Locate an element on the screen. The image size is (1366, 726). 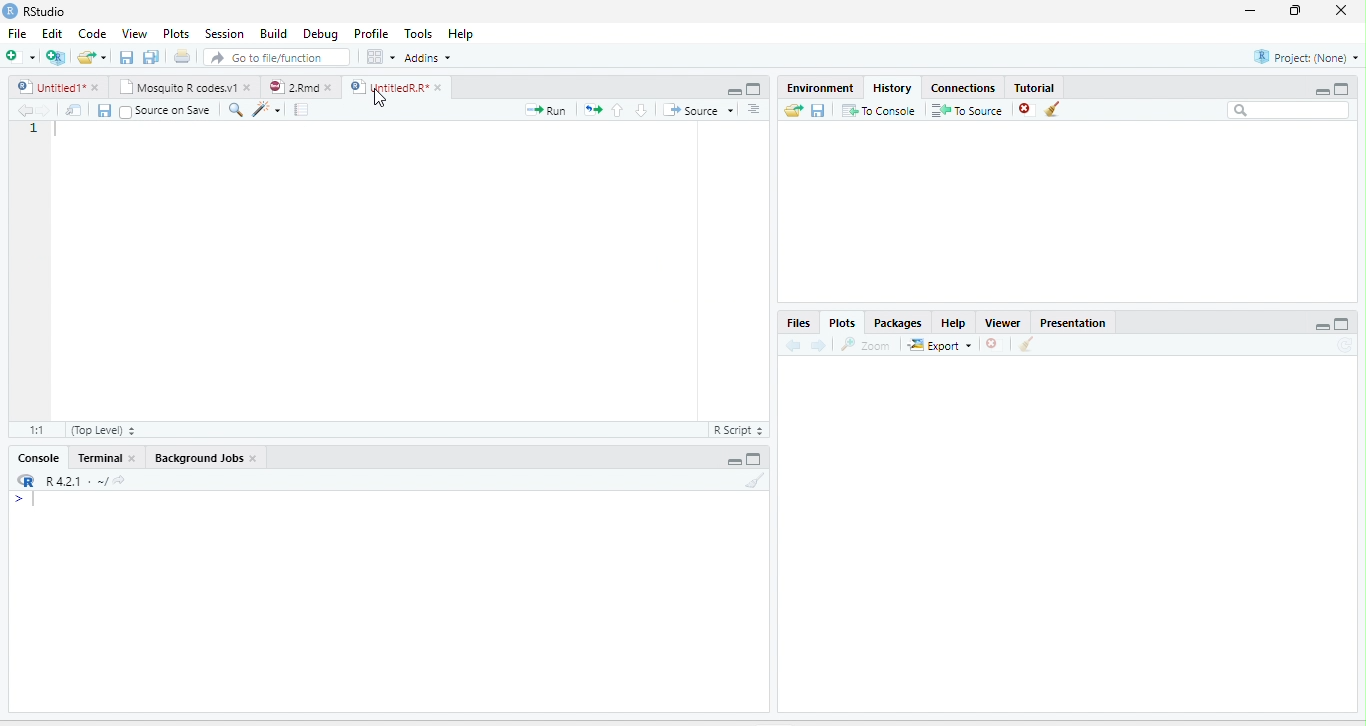
Go back to previous source location is located at coordinates (22, 110).